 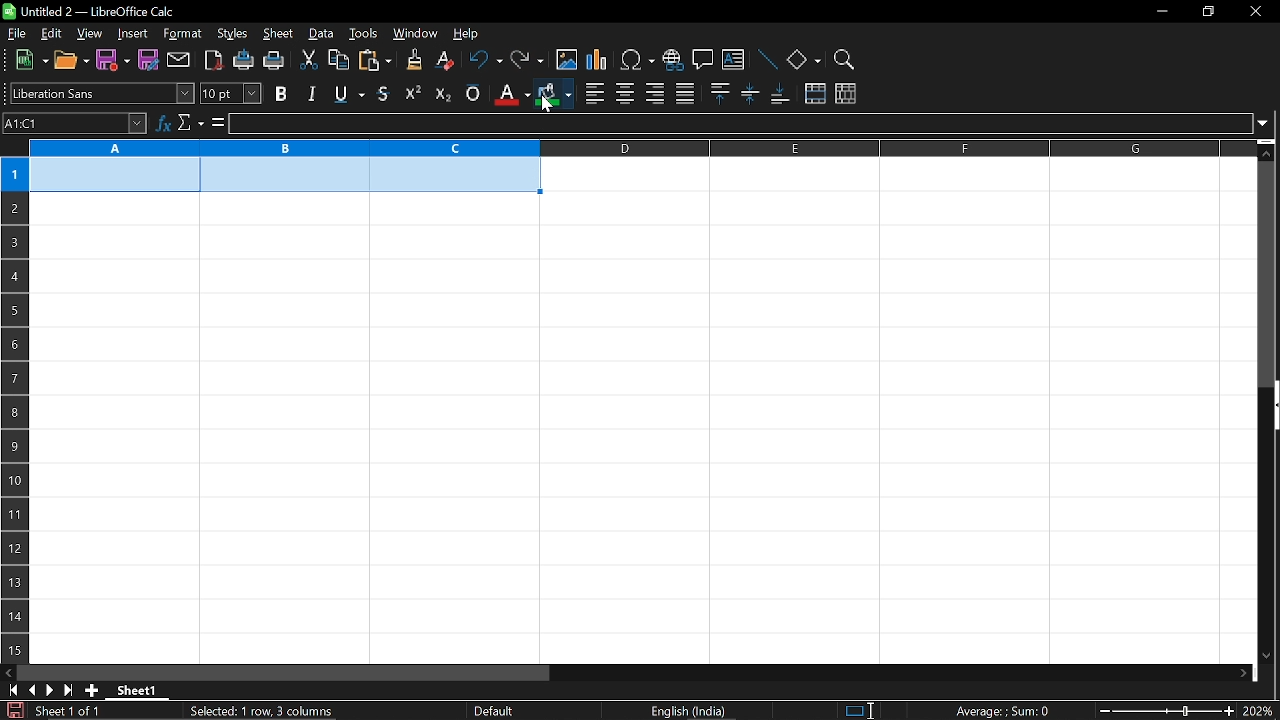 I want to click on Untitled 2 - LibreOffice Calc, so click(x=90, y=11).